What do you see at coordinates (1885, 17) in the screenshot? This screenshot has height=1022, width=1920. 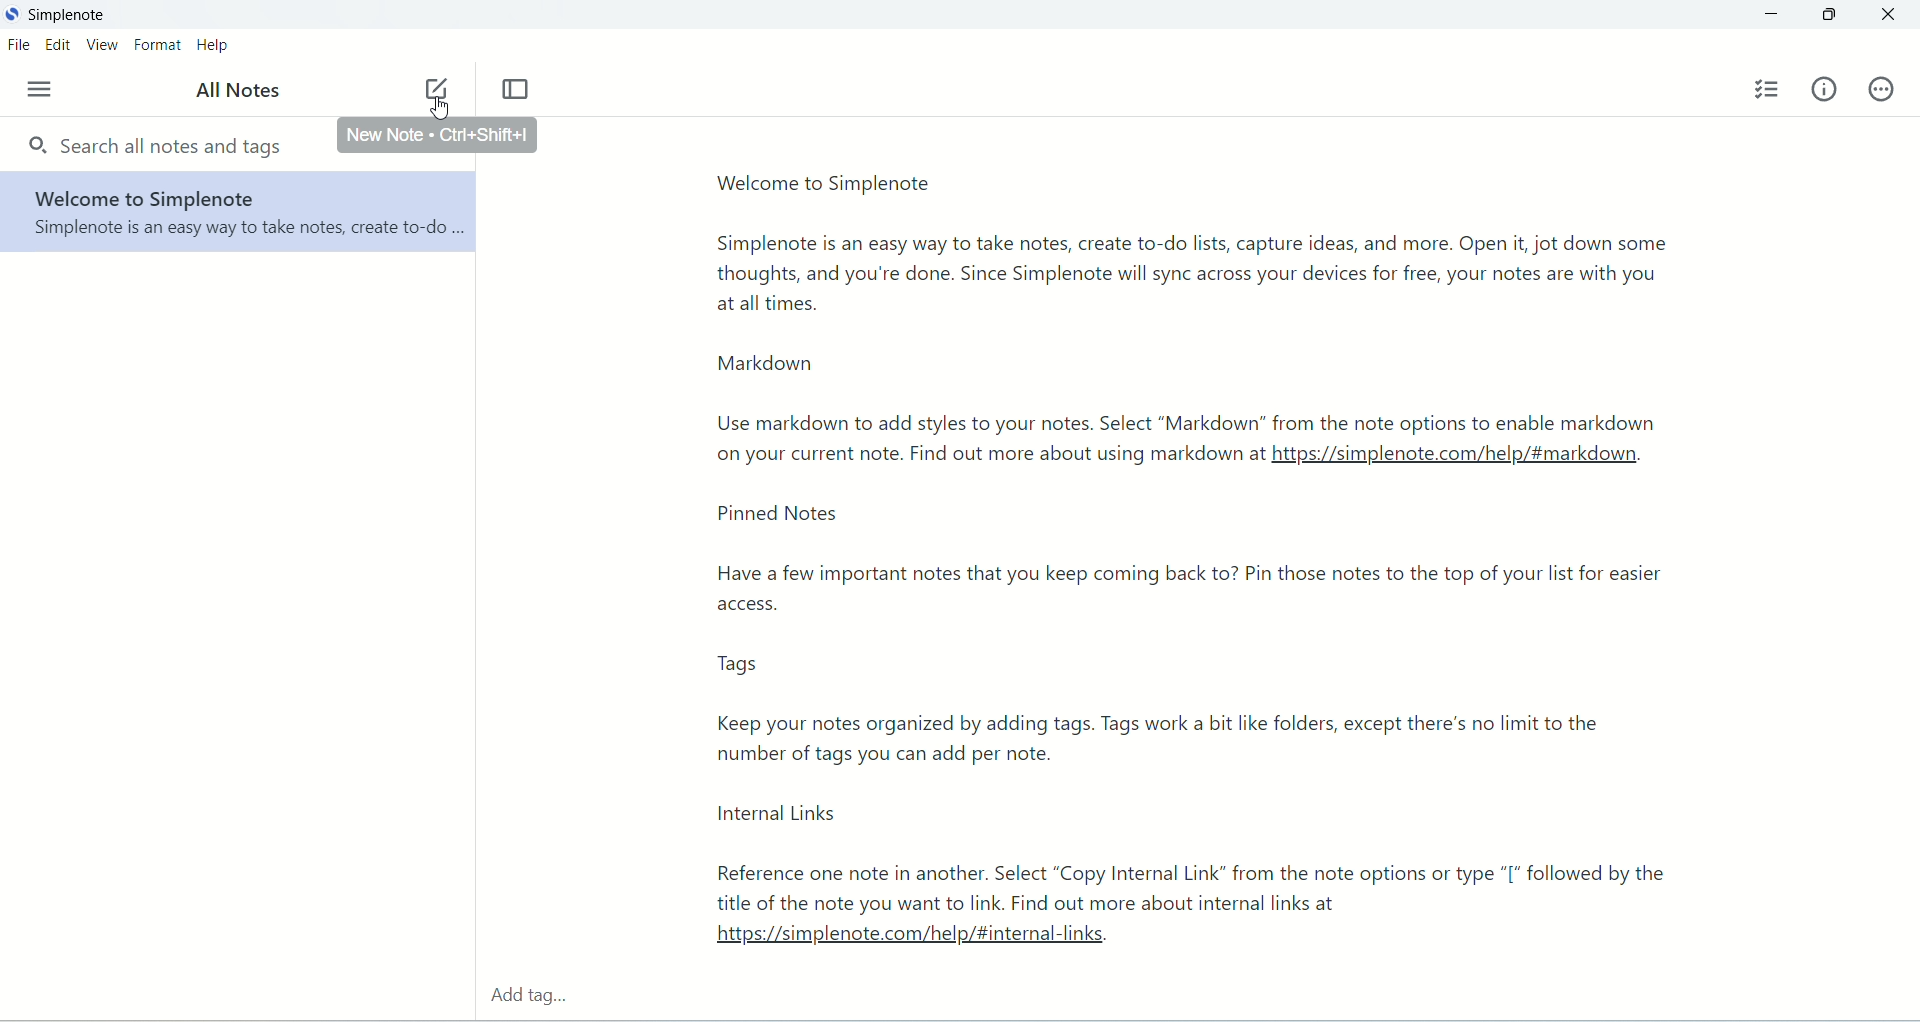 I see `close` at bounding box center [1885, 17].